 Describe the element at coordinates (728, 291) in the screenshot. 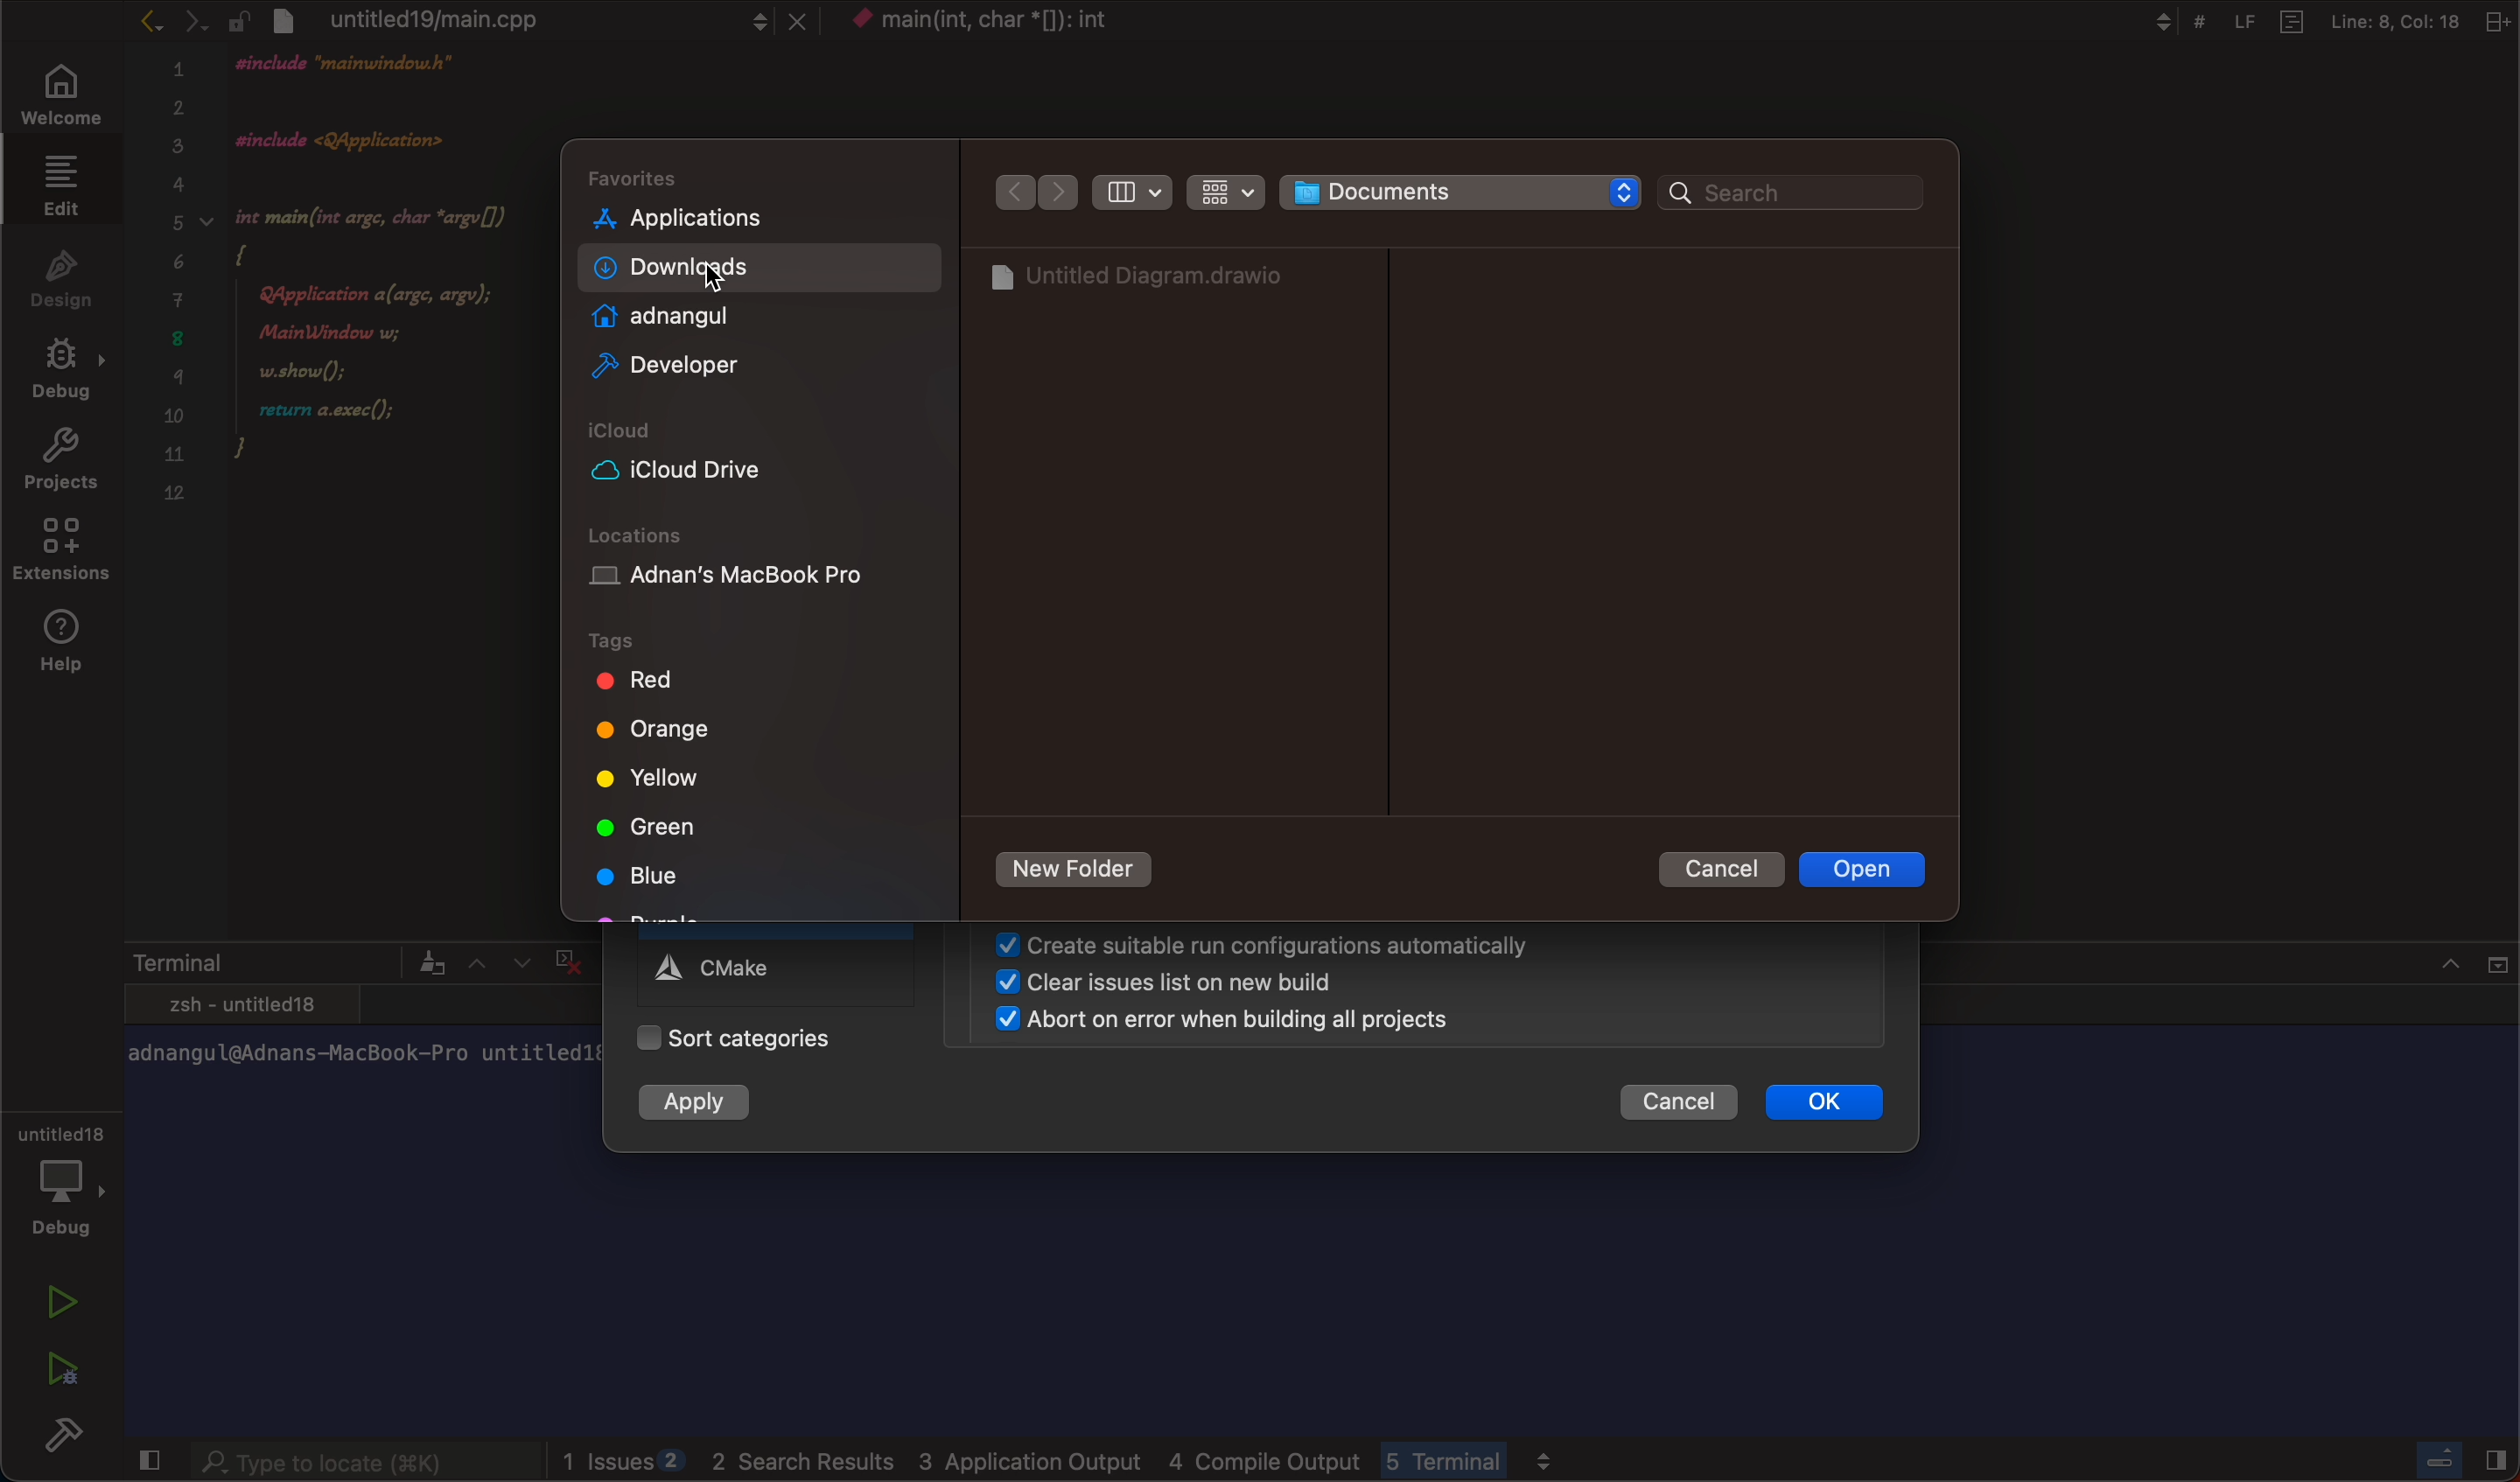

I see `cursor` at that location.